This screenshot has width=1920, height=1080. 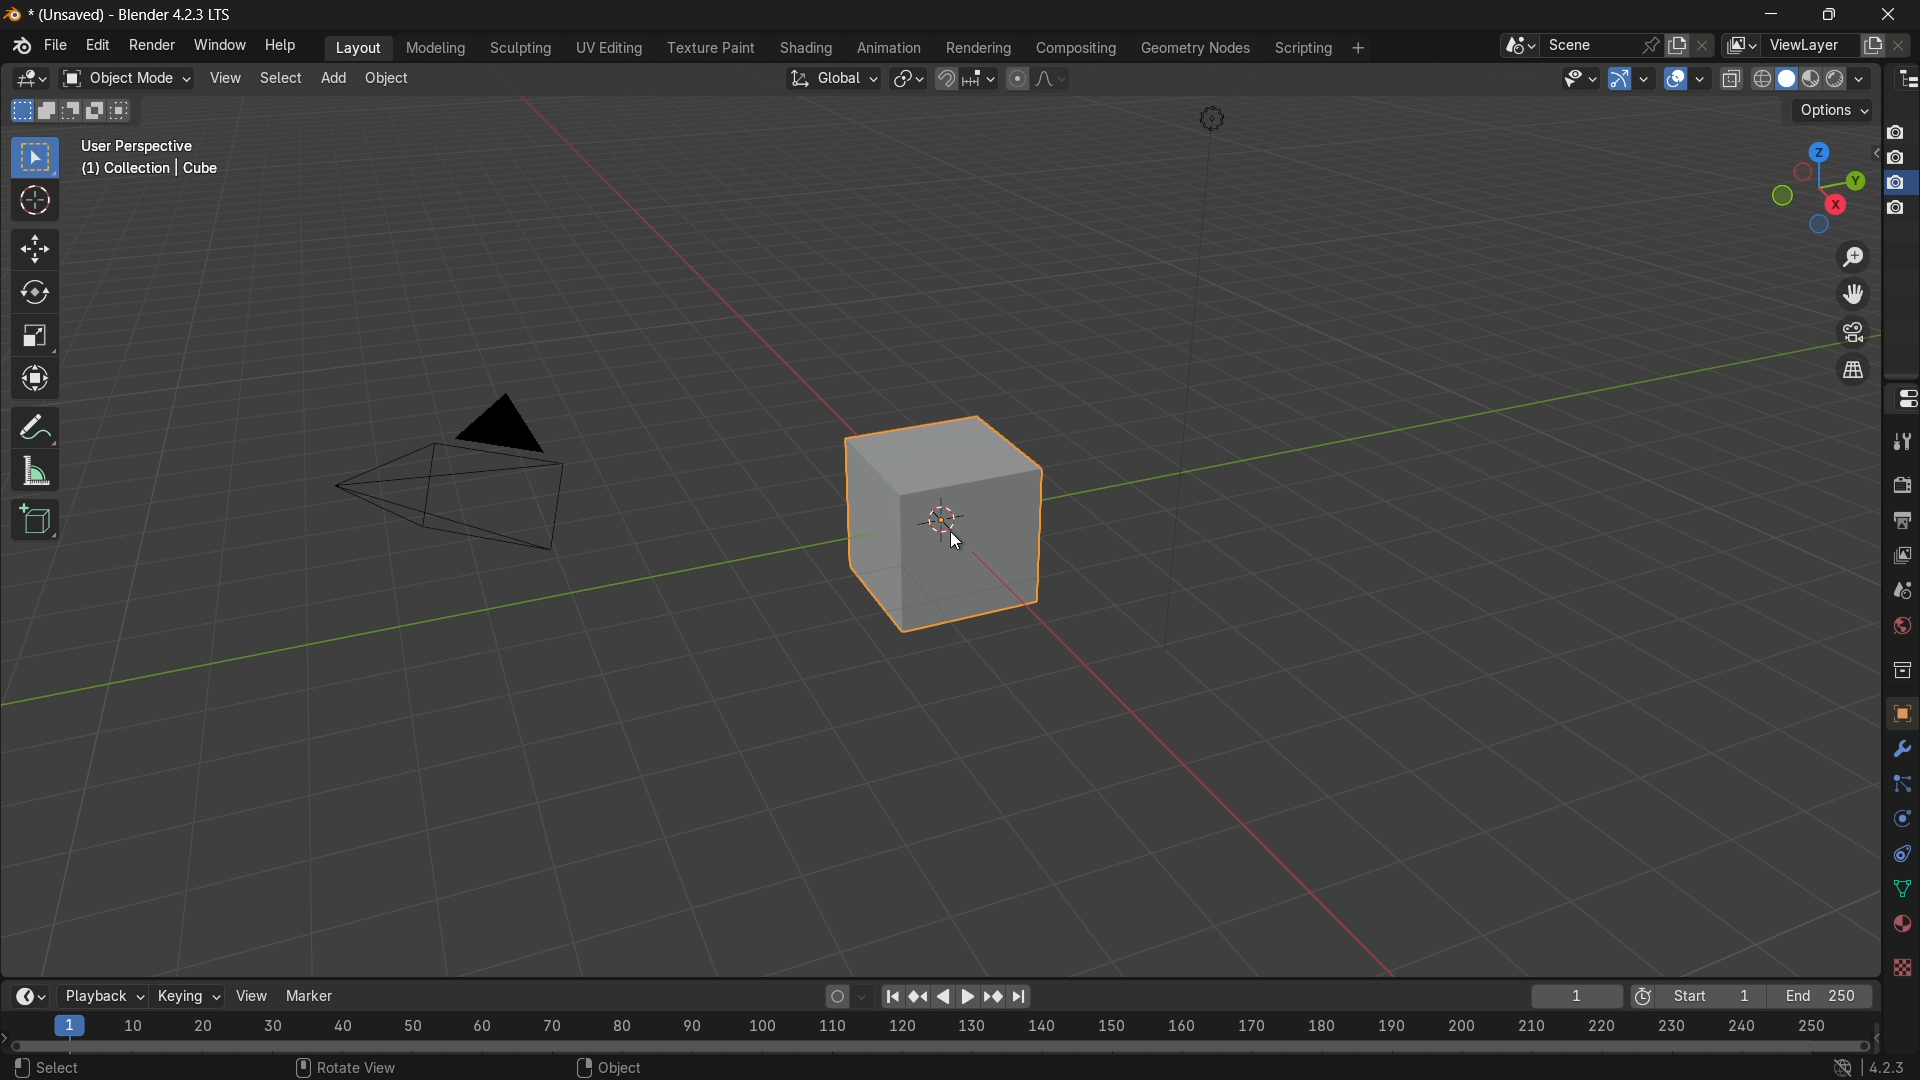 I want to click on jump to endpoint, so click(x=1017, y=995).